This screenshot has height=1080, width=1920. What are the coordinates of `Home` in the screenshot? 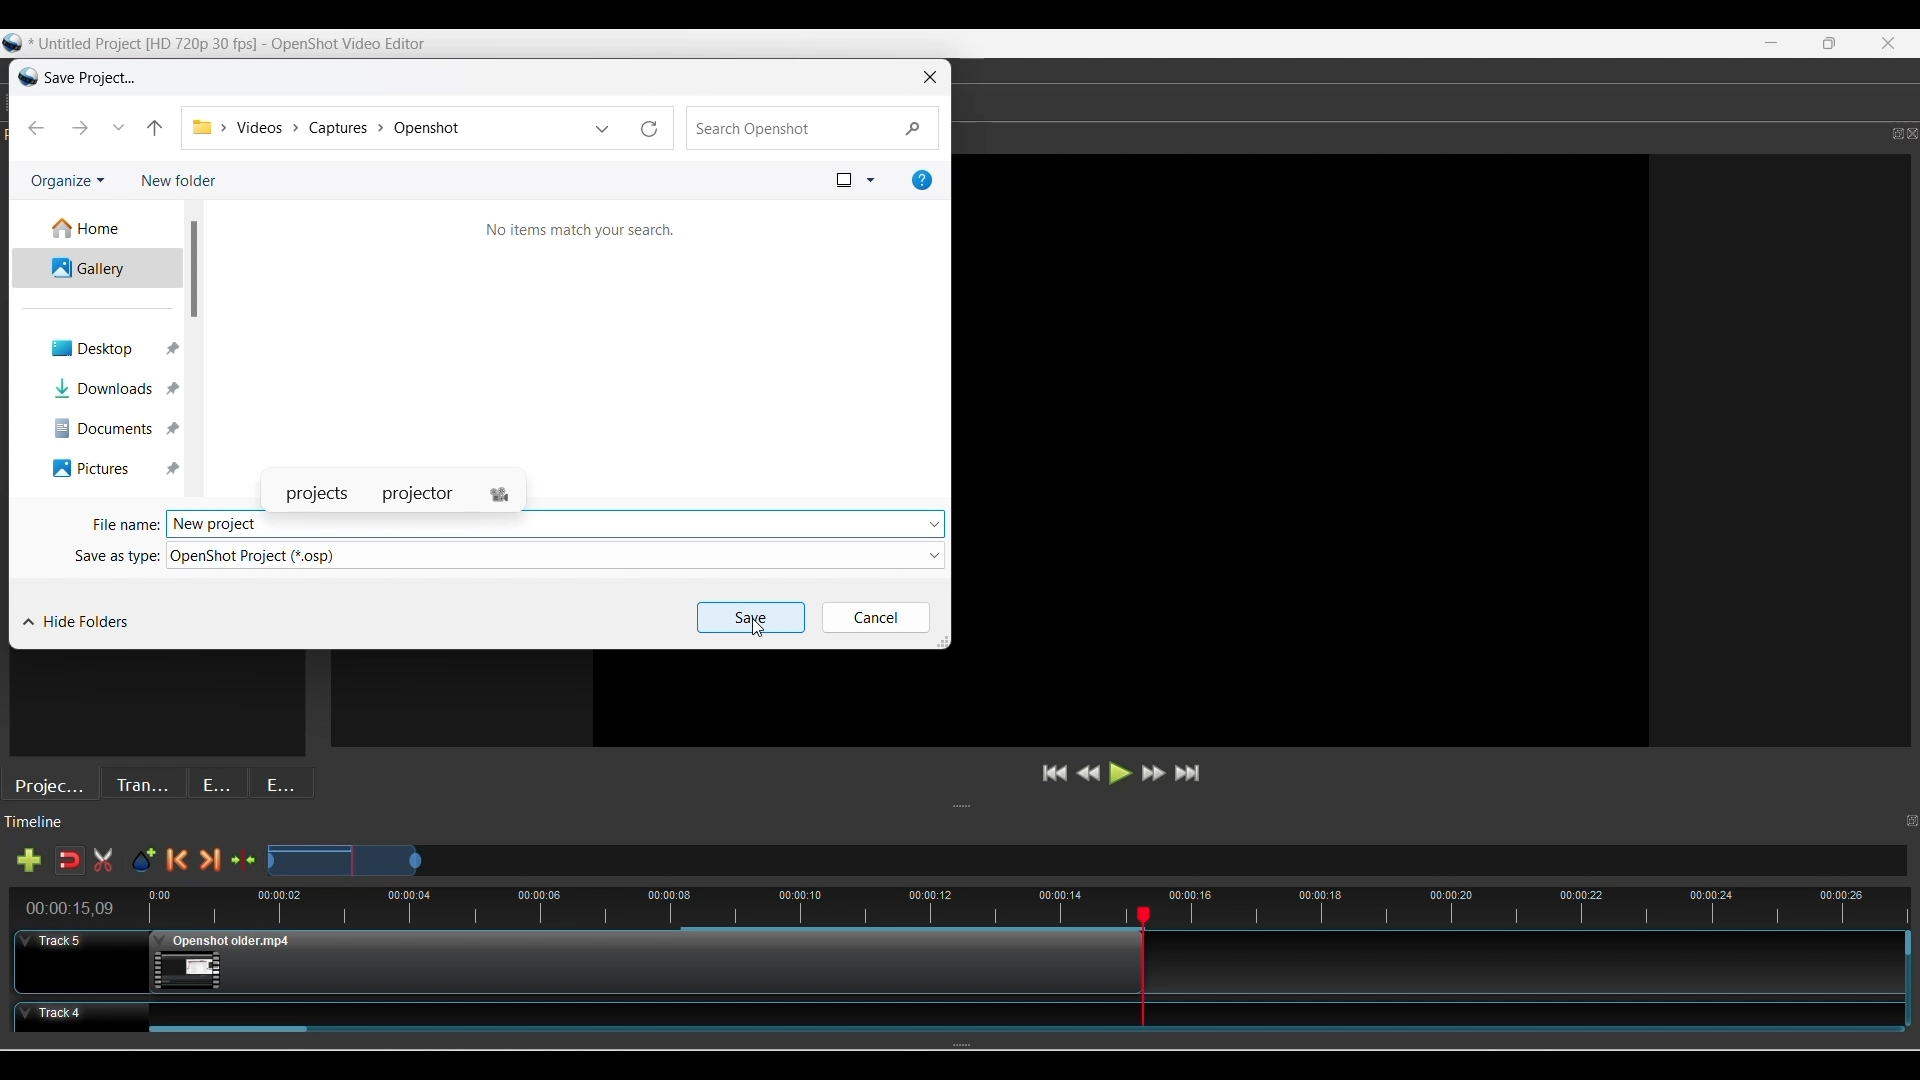 It's located at (95, 230).